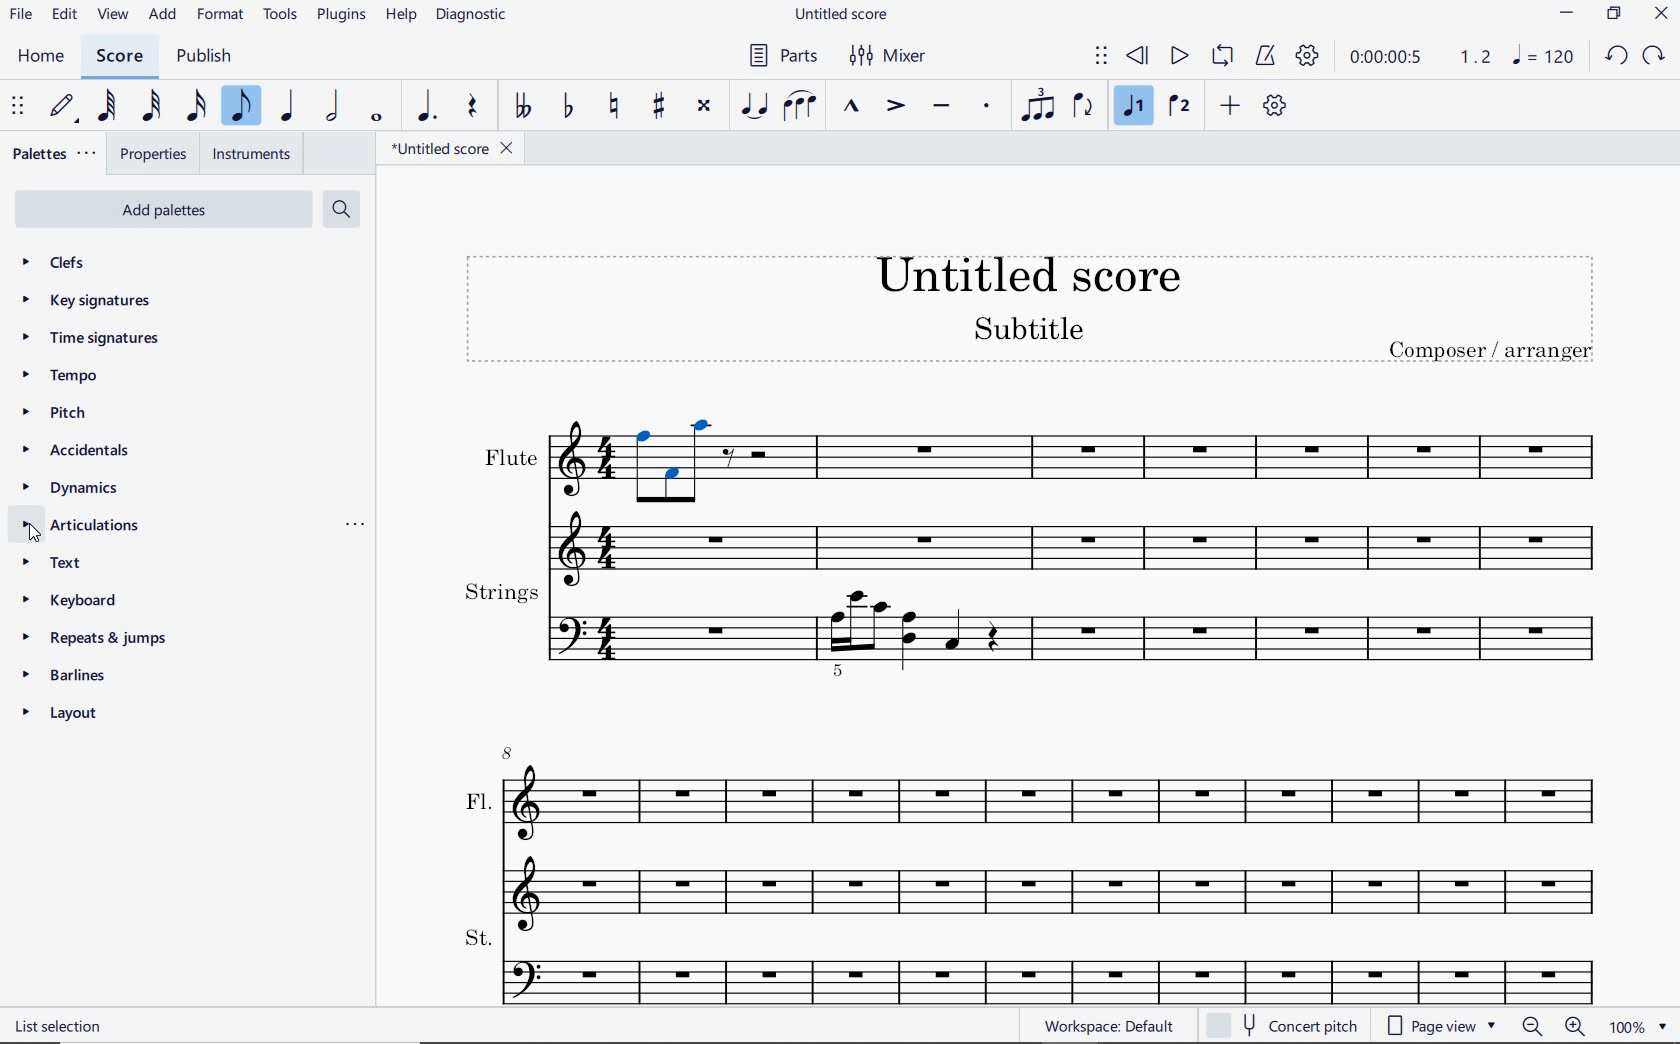 This screenshot has height=1044, width=1680. Describe the element at coordinates (1222, 57) in the screenshot. I see `LOOP PLAYBACK` at that location.